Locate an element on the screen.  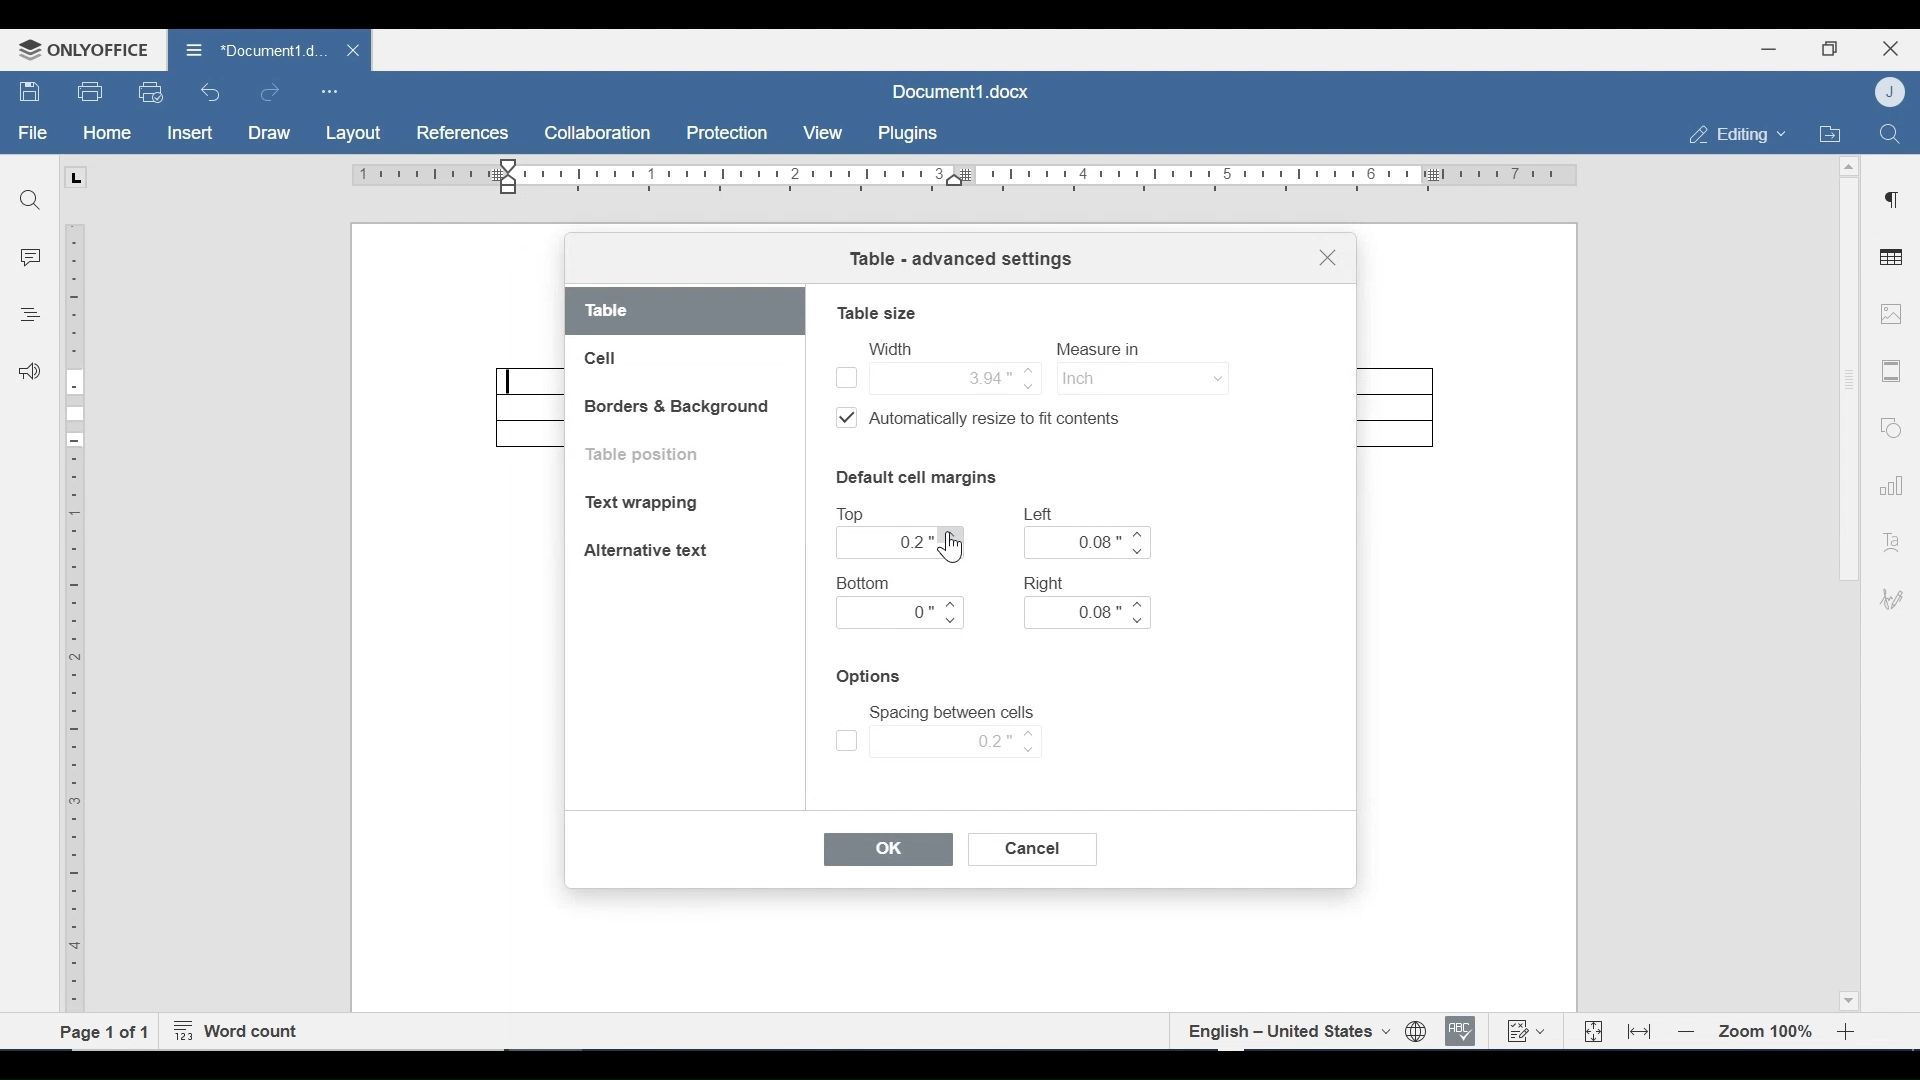
Spacing between cells is located at coordinates (952, 713).